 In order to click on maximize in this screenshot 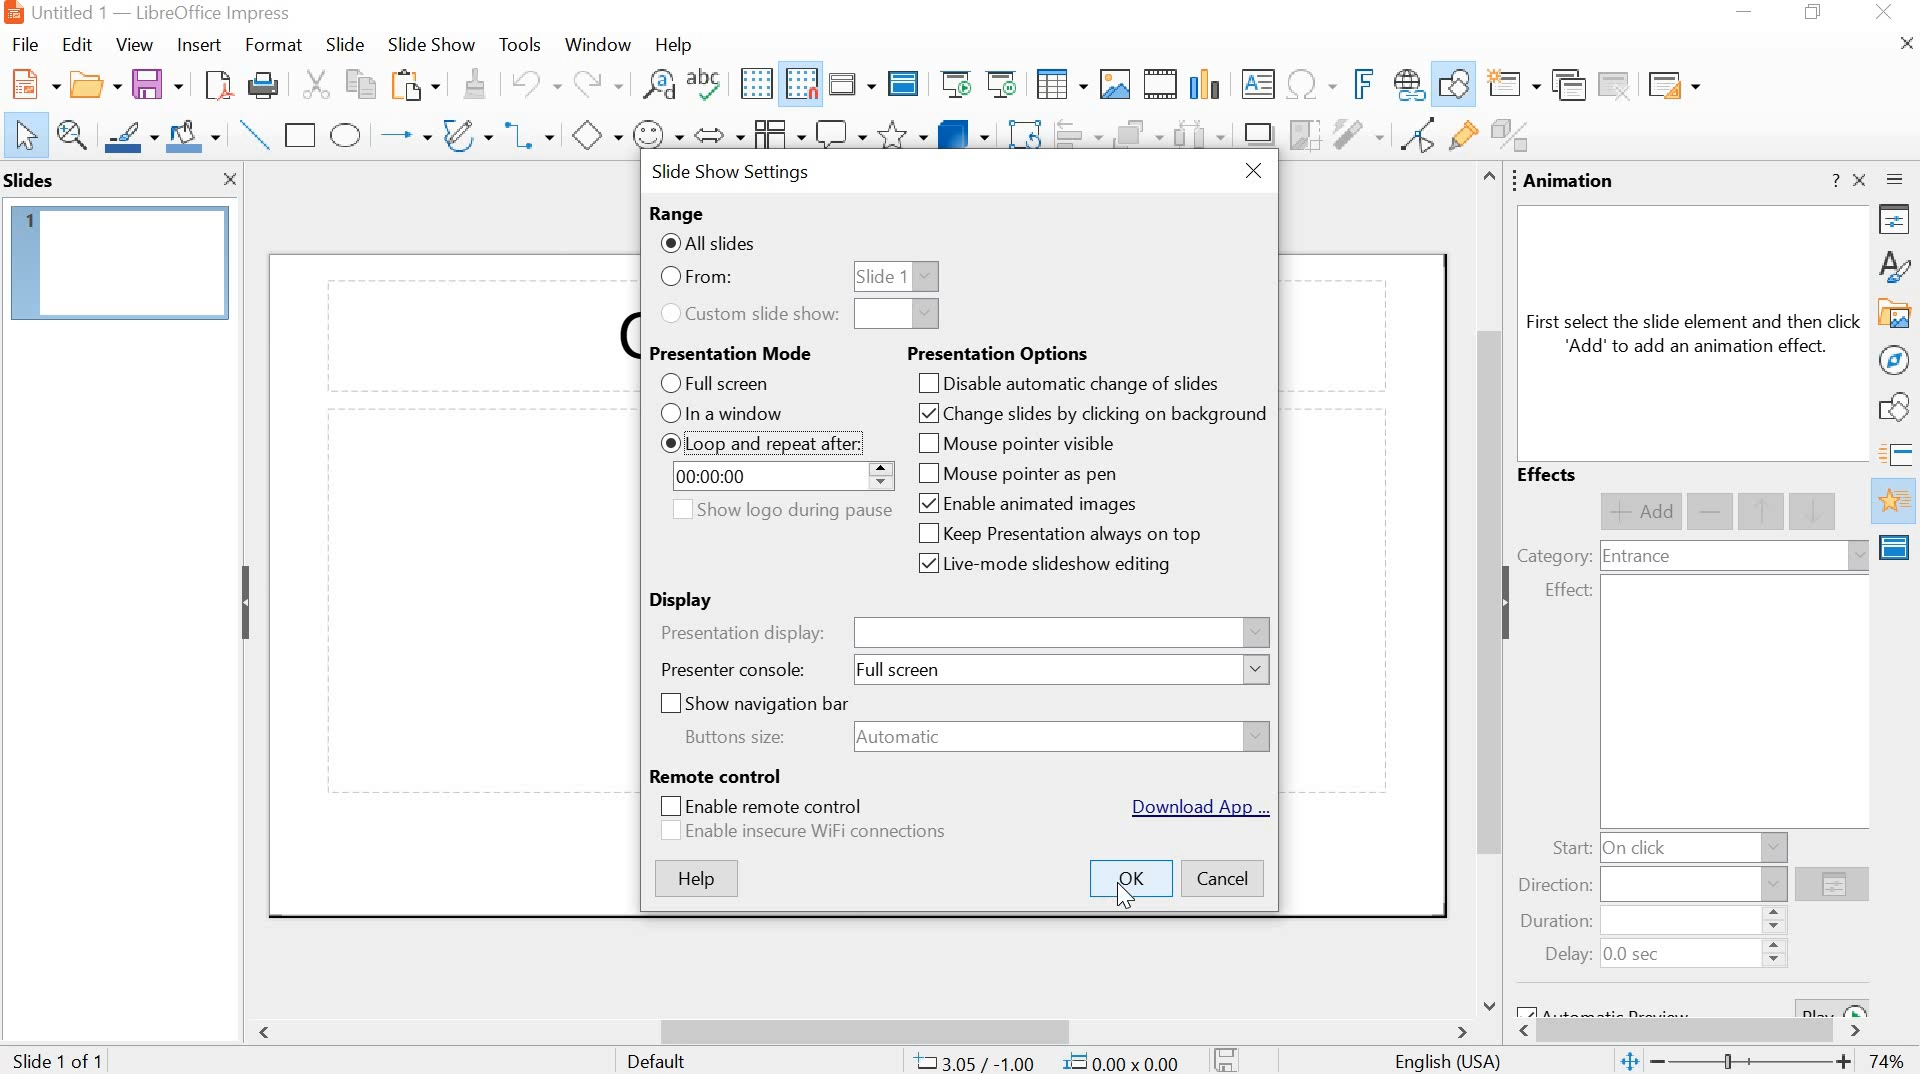, I will do `click(1817, 14)`.